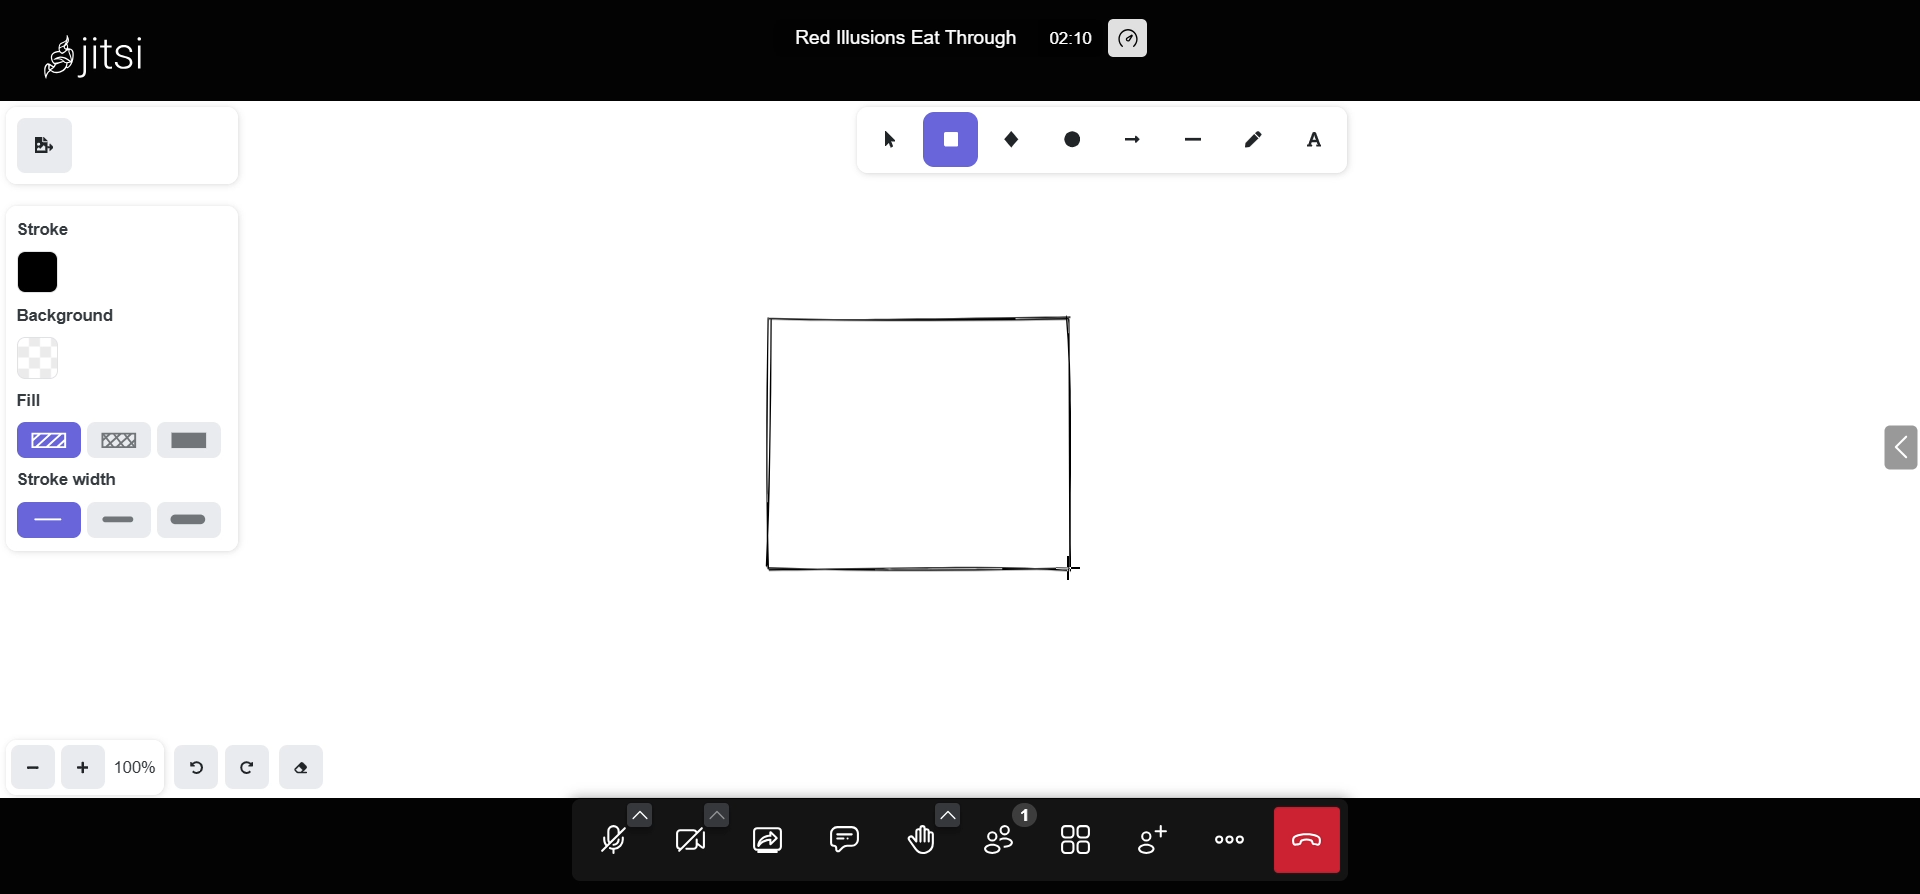 This screenshot has height=894, width=1920. Describe the element at coordinates (715, 813) in the screenshot. I see `more camera options` at that location.